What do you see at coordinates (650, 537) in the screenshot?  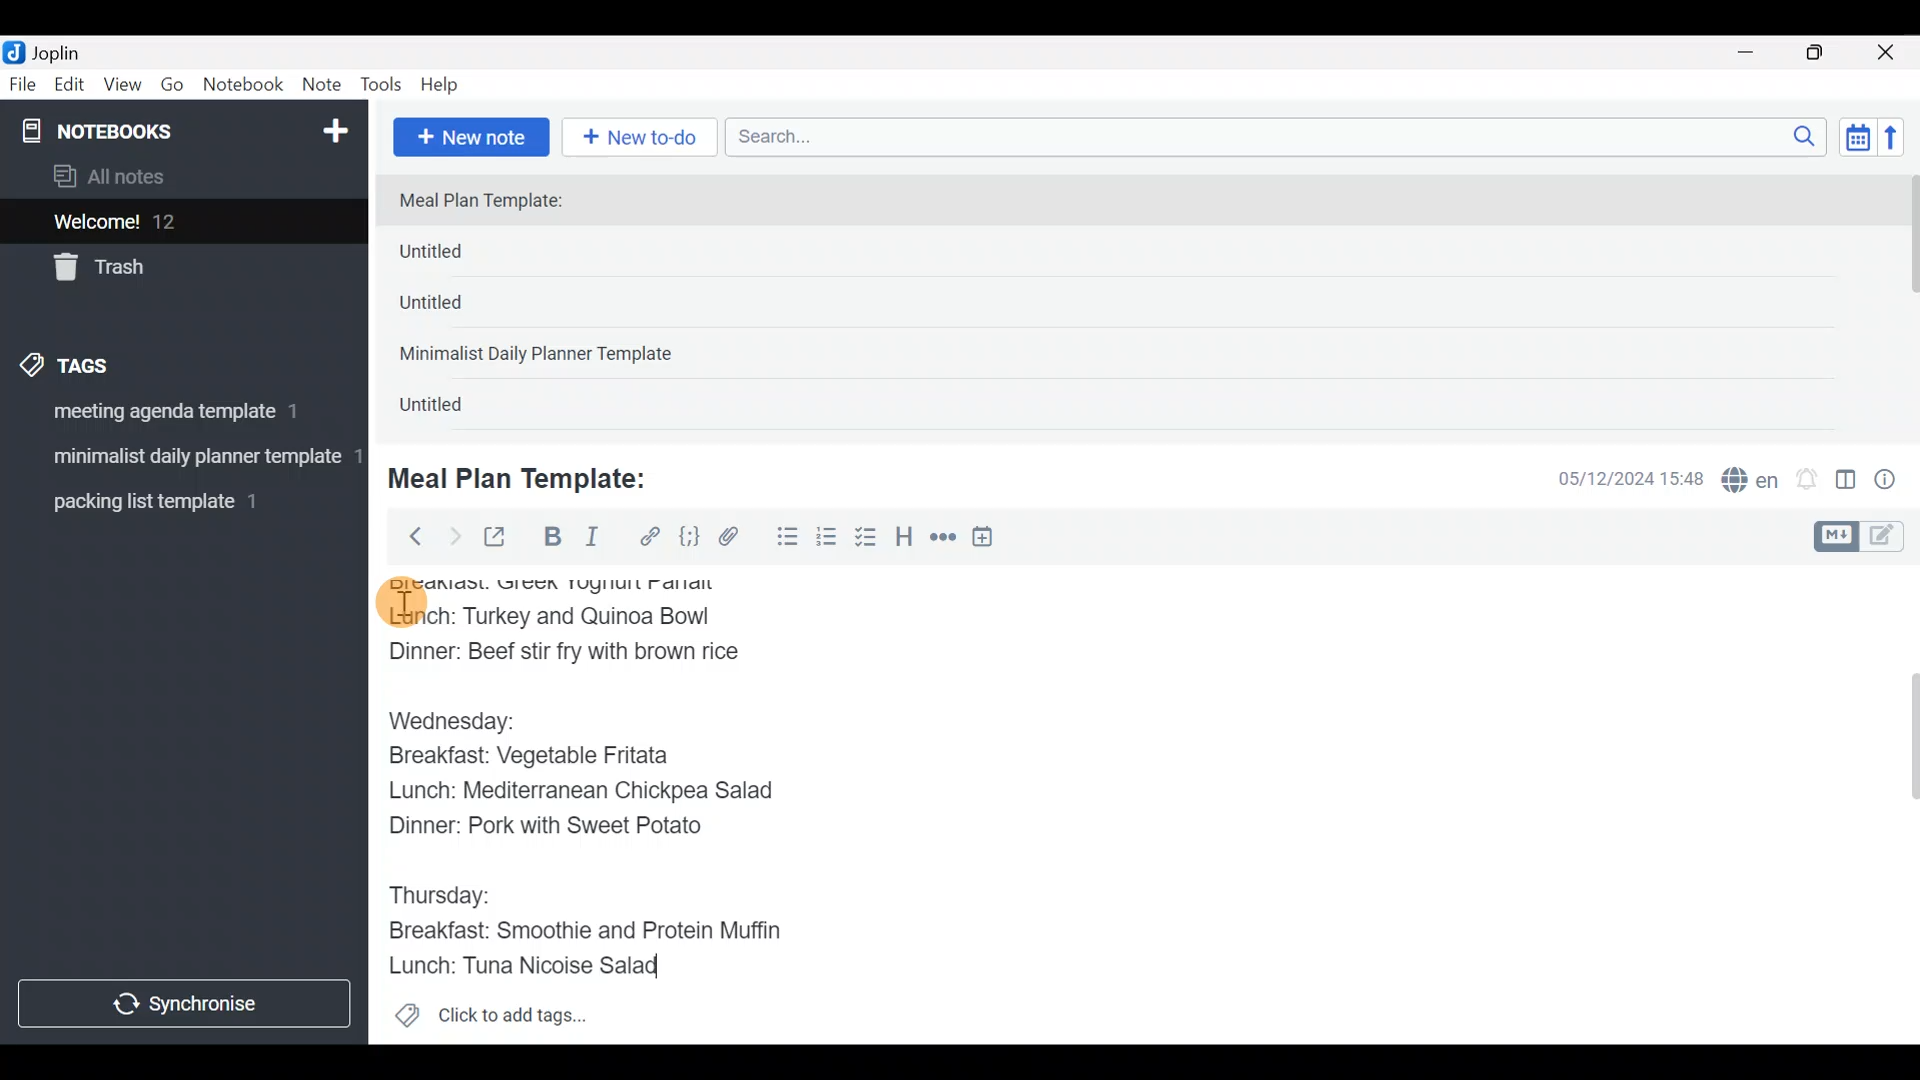 I see `Hyperlink` at bounding box center [650, 537].